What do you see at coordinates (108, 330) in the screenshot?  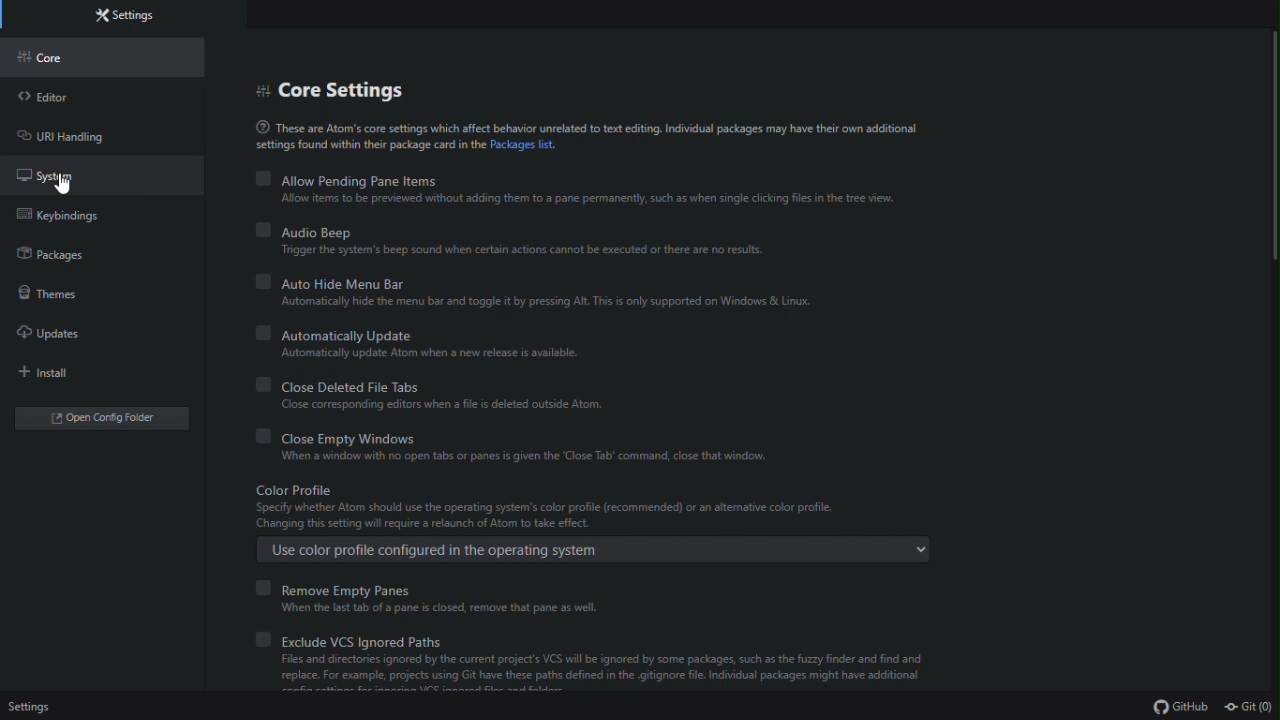 I see `Updates` at bounding box center [108, 330].